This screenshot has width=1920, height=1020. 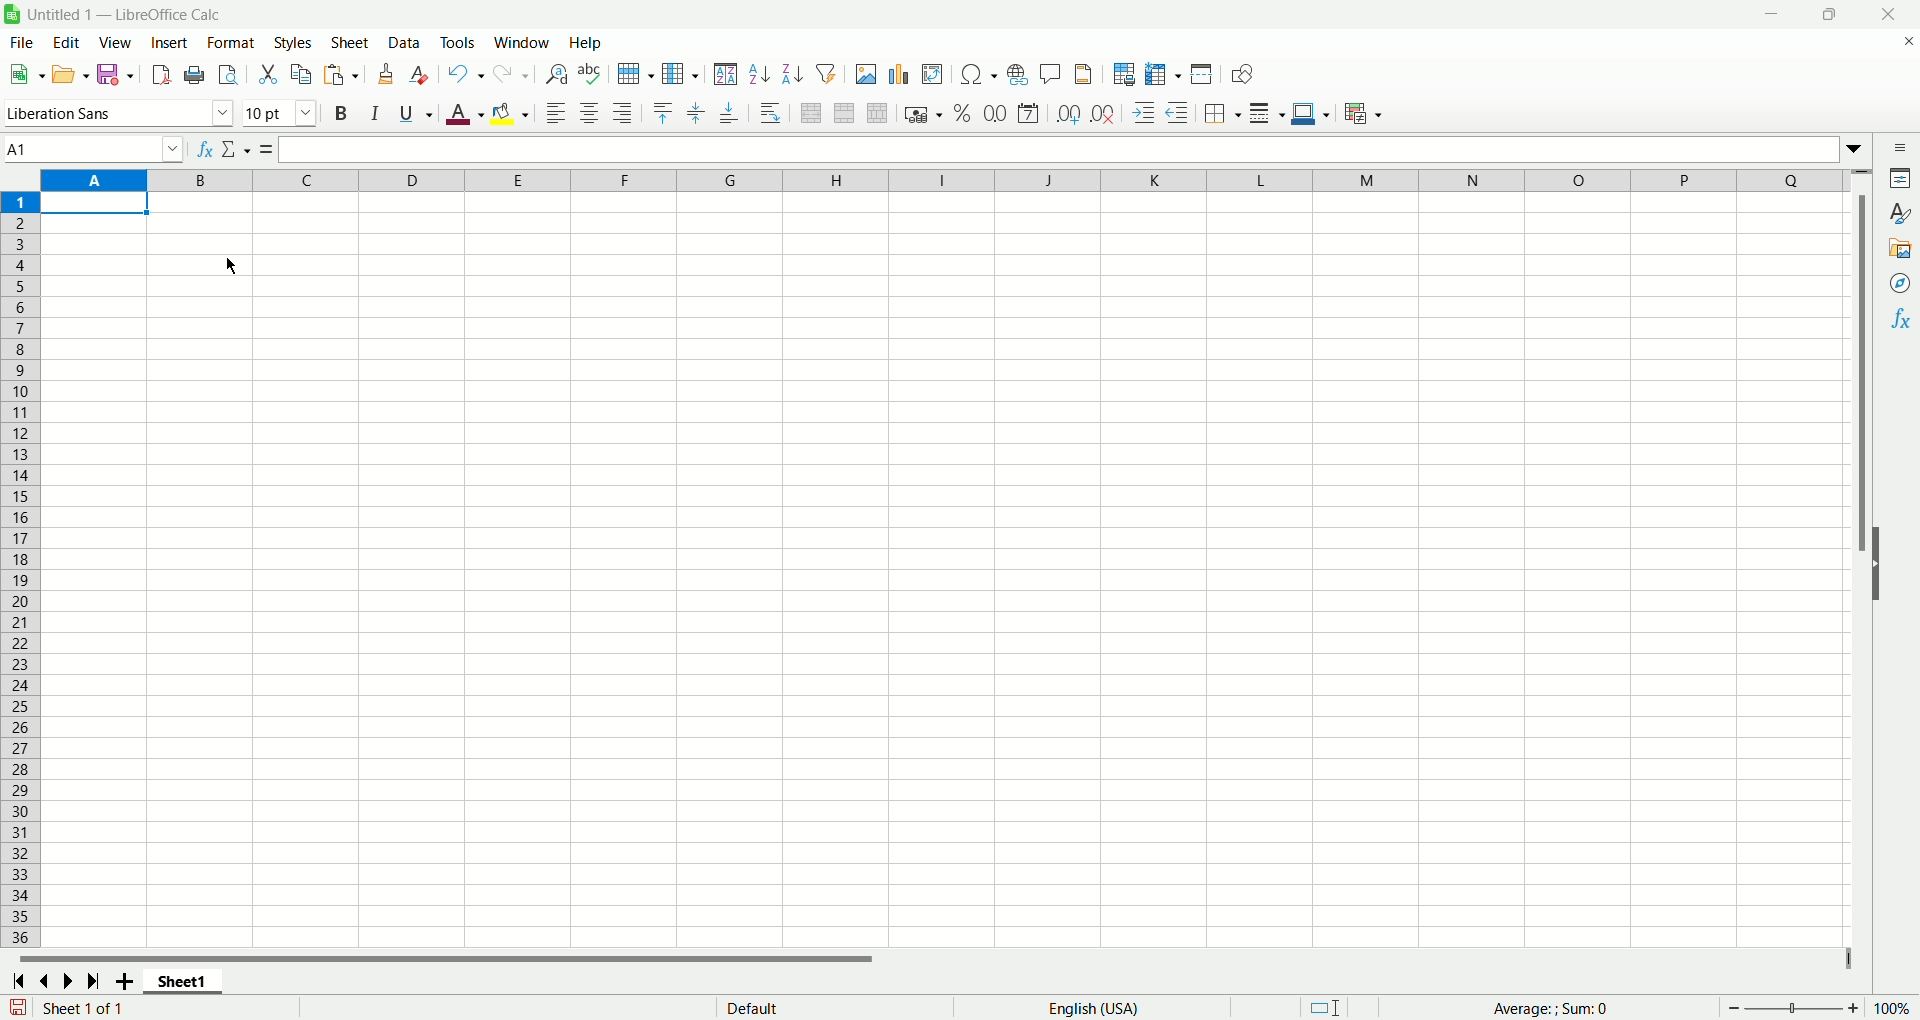 I want to click on header and footer, so click(x=1084, y=76).